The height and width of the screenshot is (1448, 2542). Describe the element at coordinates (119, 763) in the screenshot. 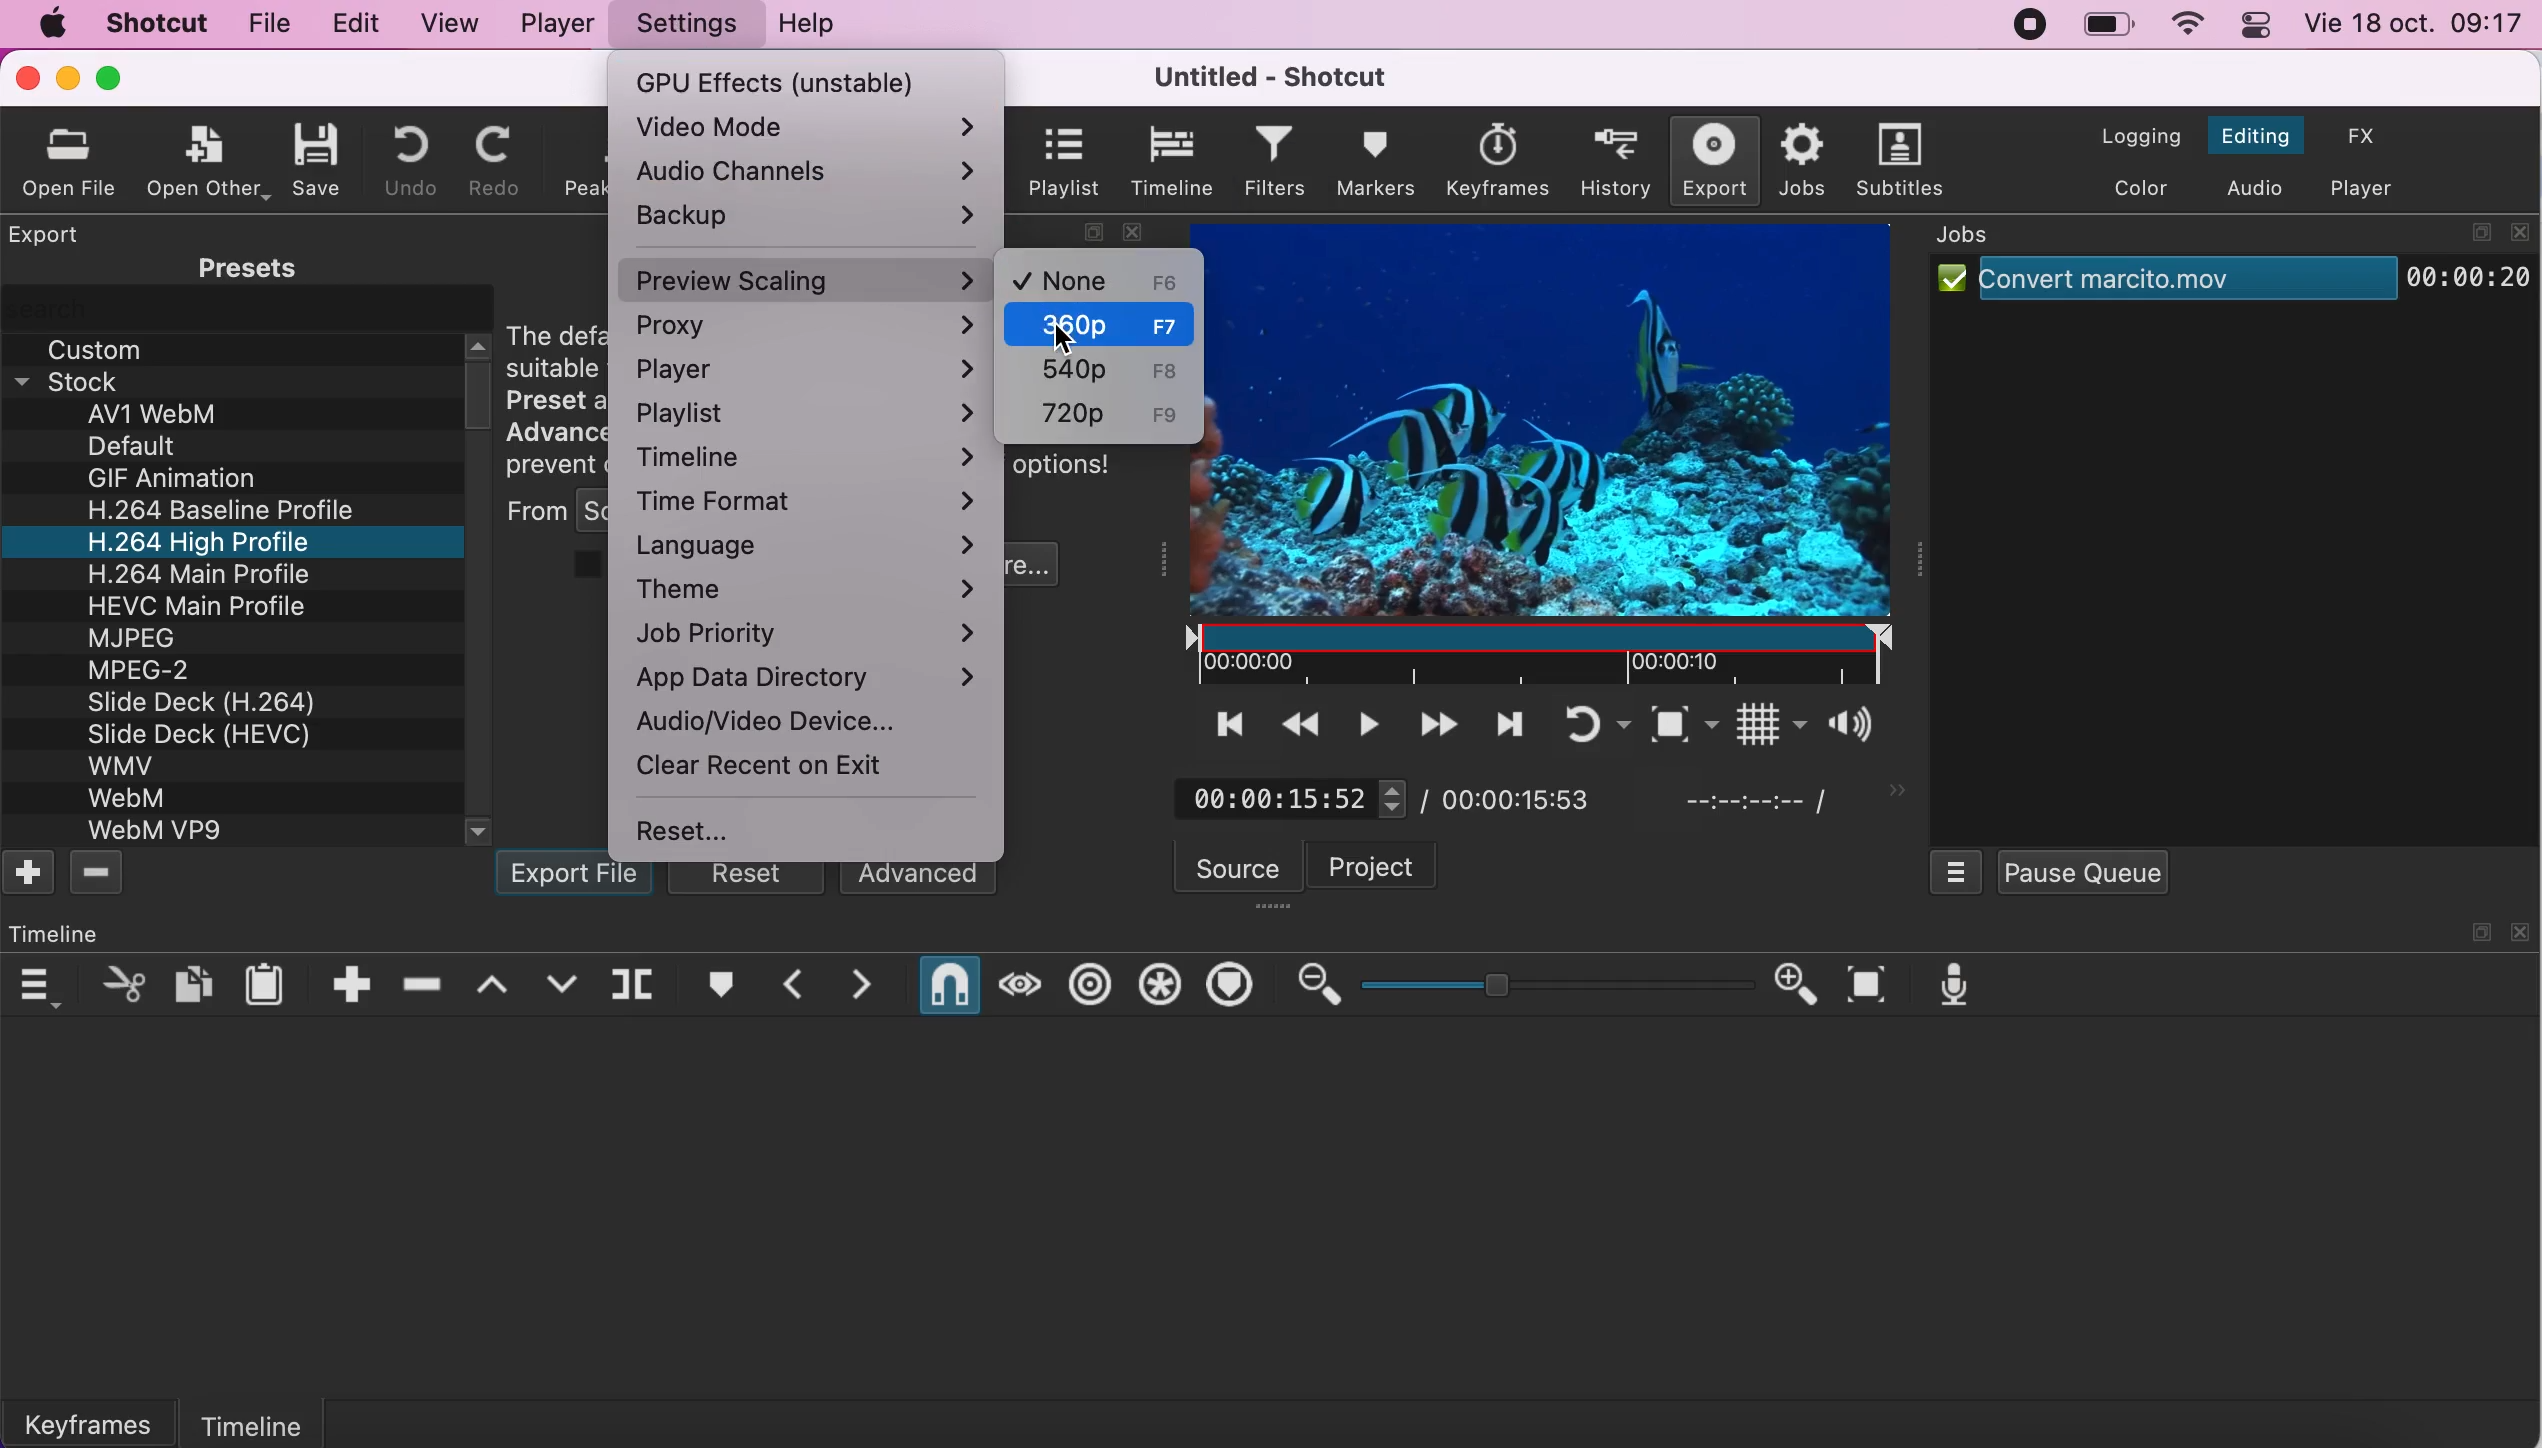

I see `WMV` at that location.